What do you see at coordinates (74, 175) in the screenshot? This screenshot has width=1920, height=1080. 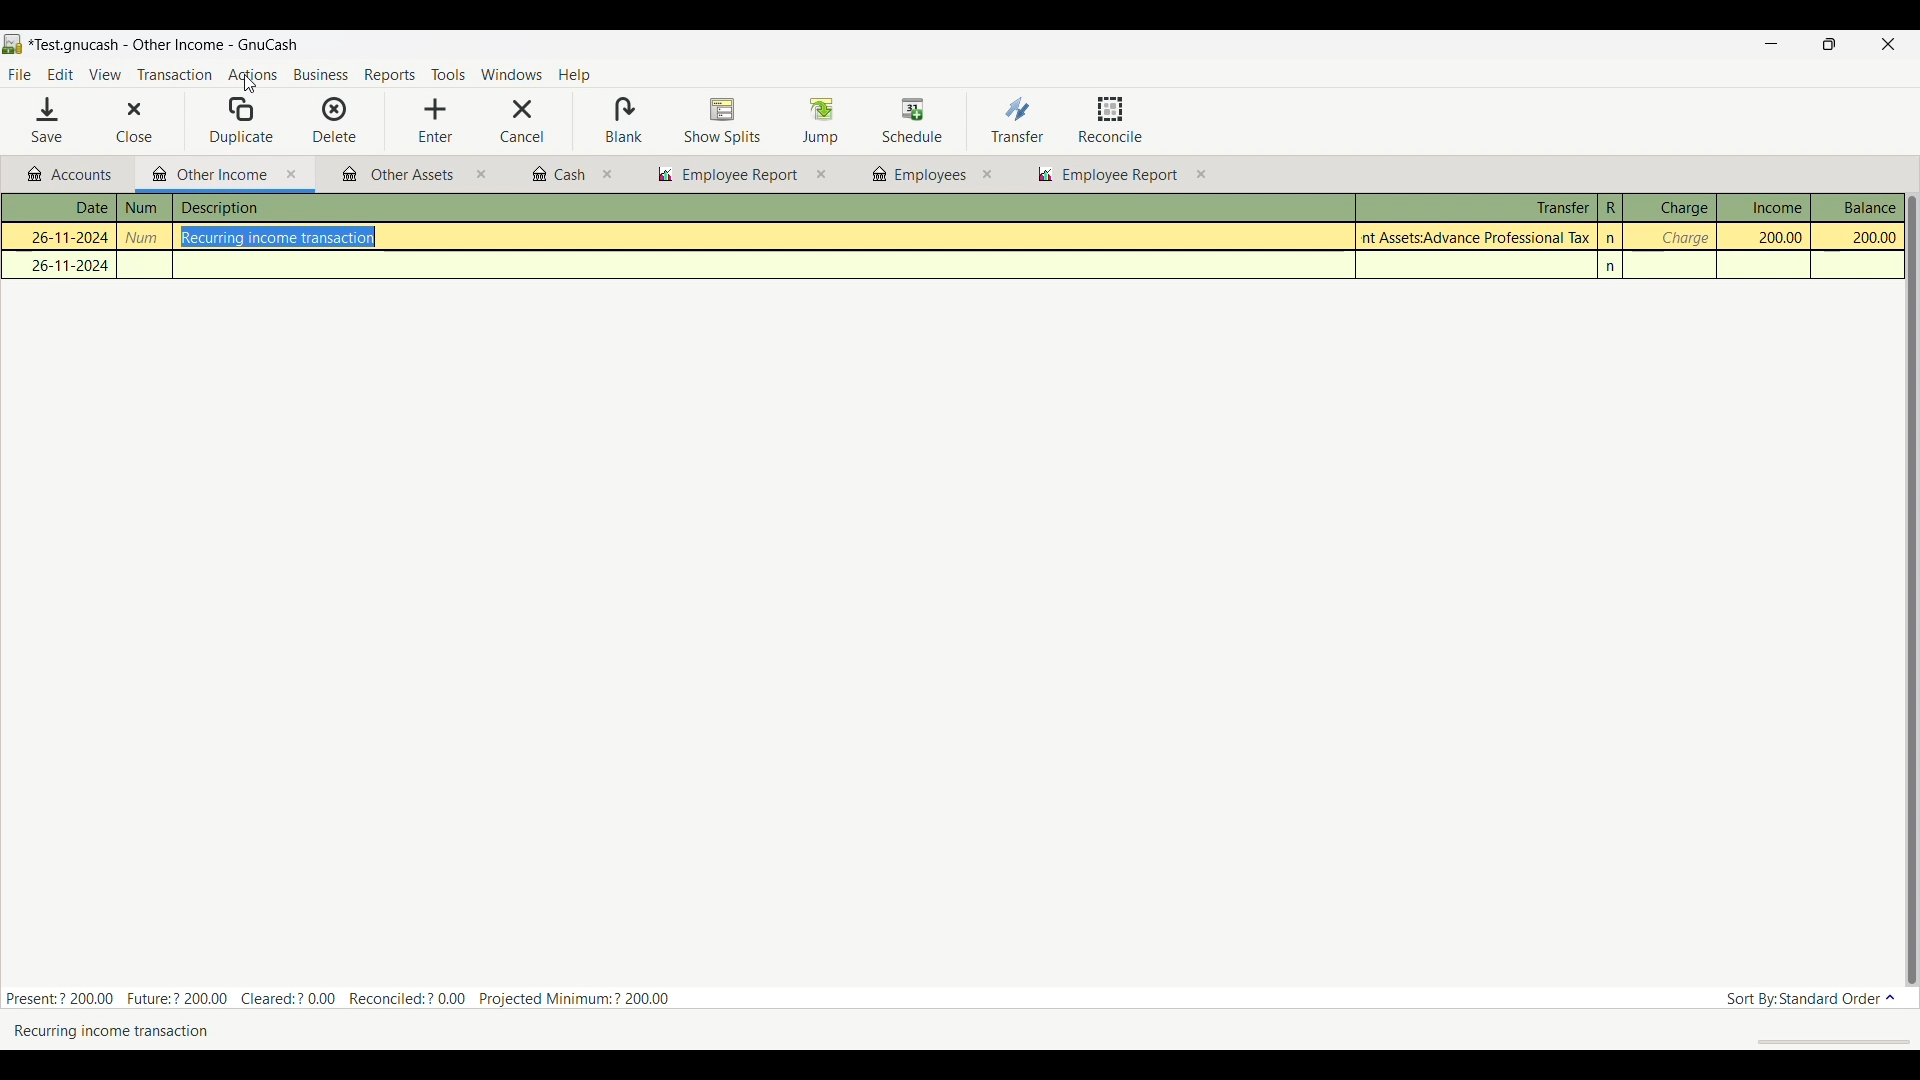 I see `Accounts` at bounding box center [74, 175].